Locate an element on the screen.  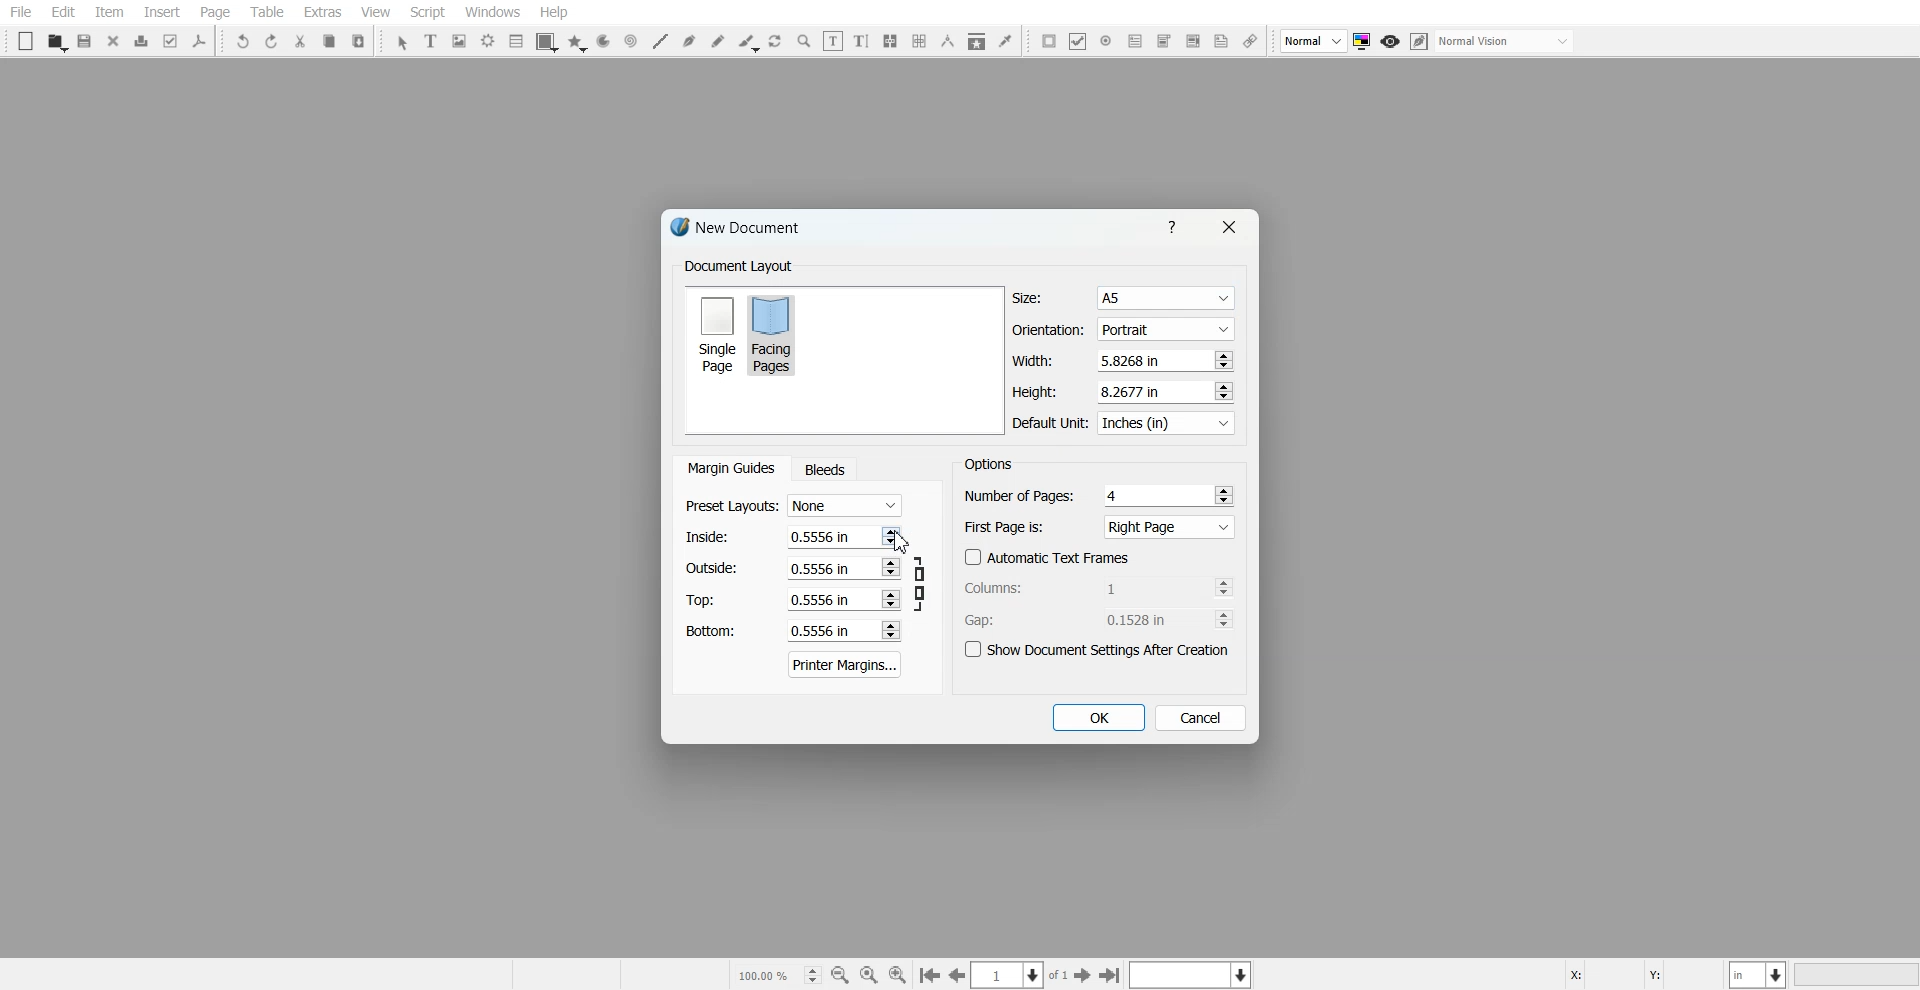
OK is located at coordinates (1097, 718).